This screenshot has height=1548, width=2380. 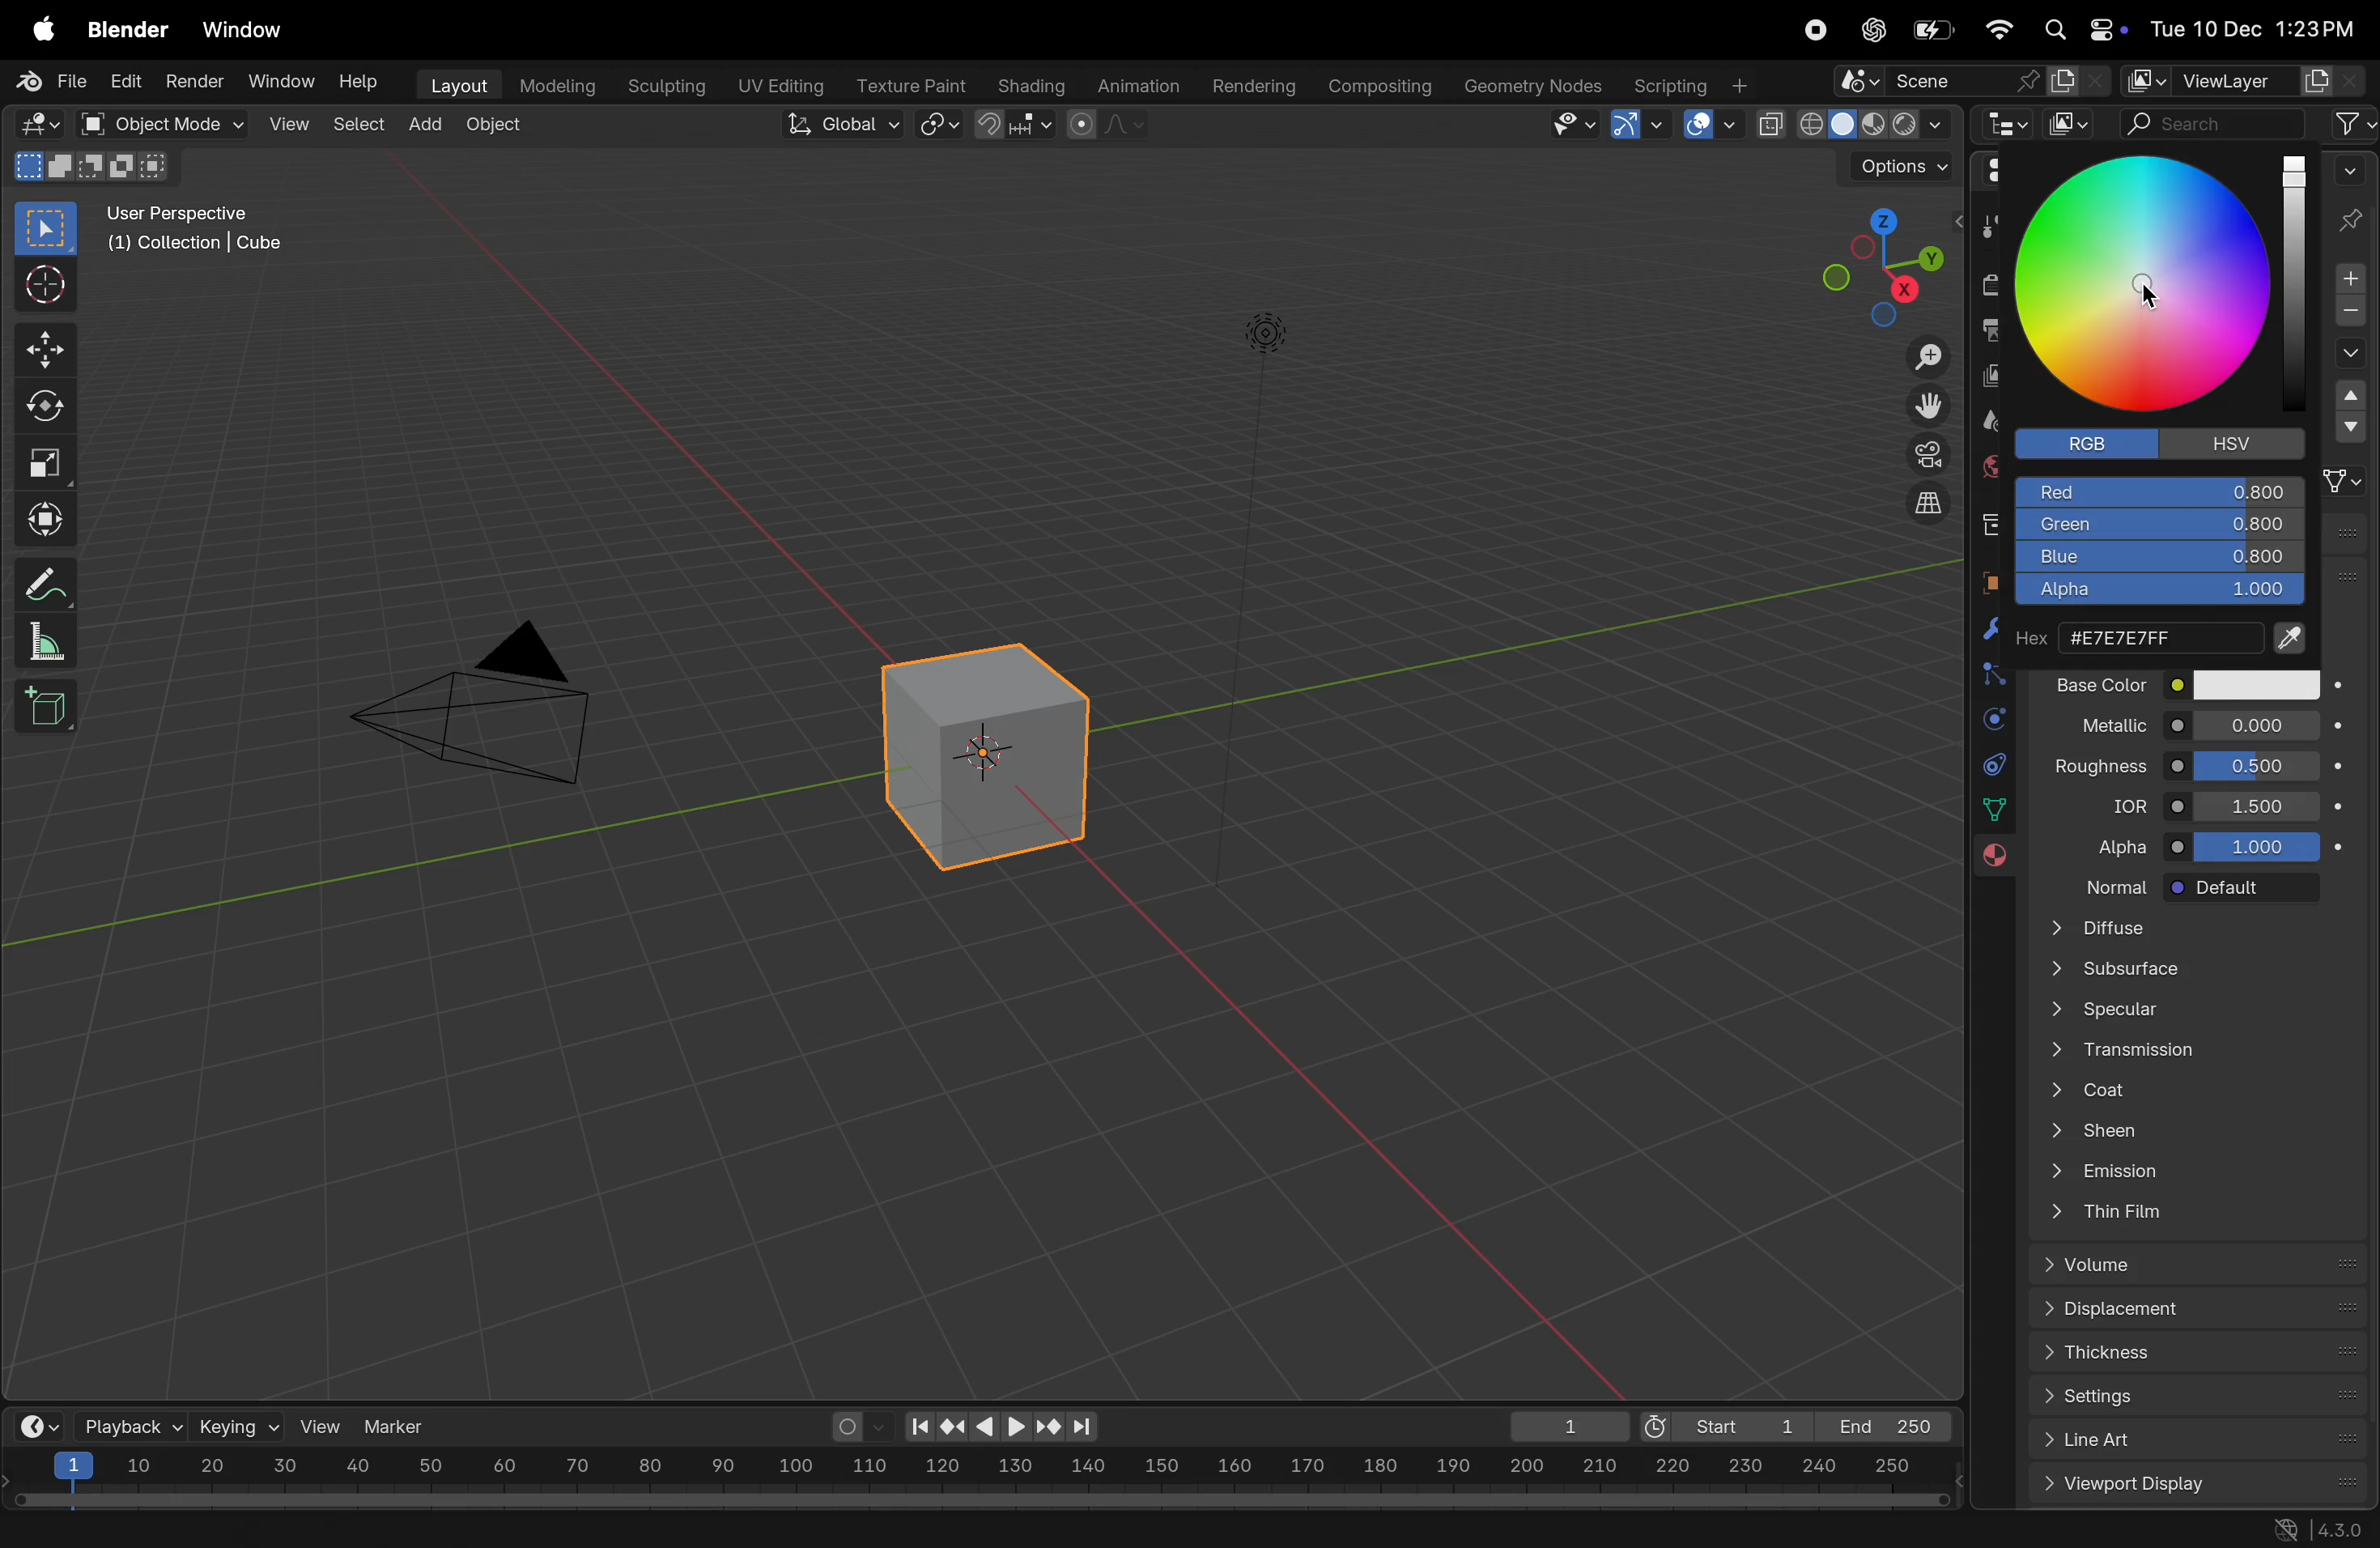 I want to click on scale, so click(x=39, y=641).